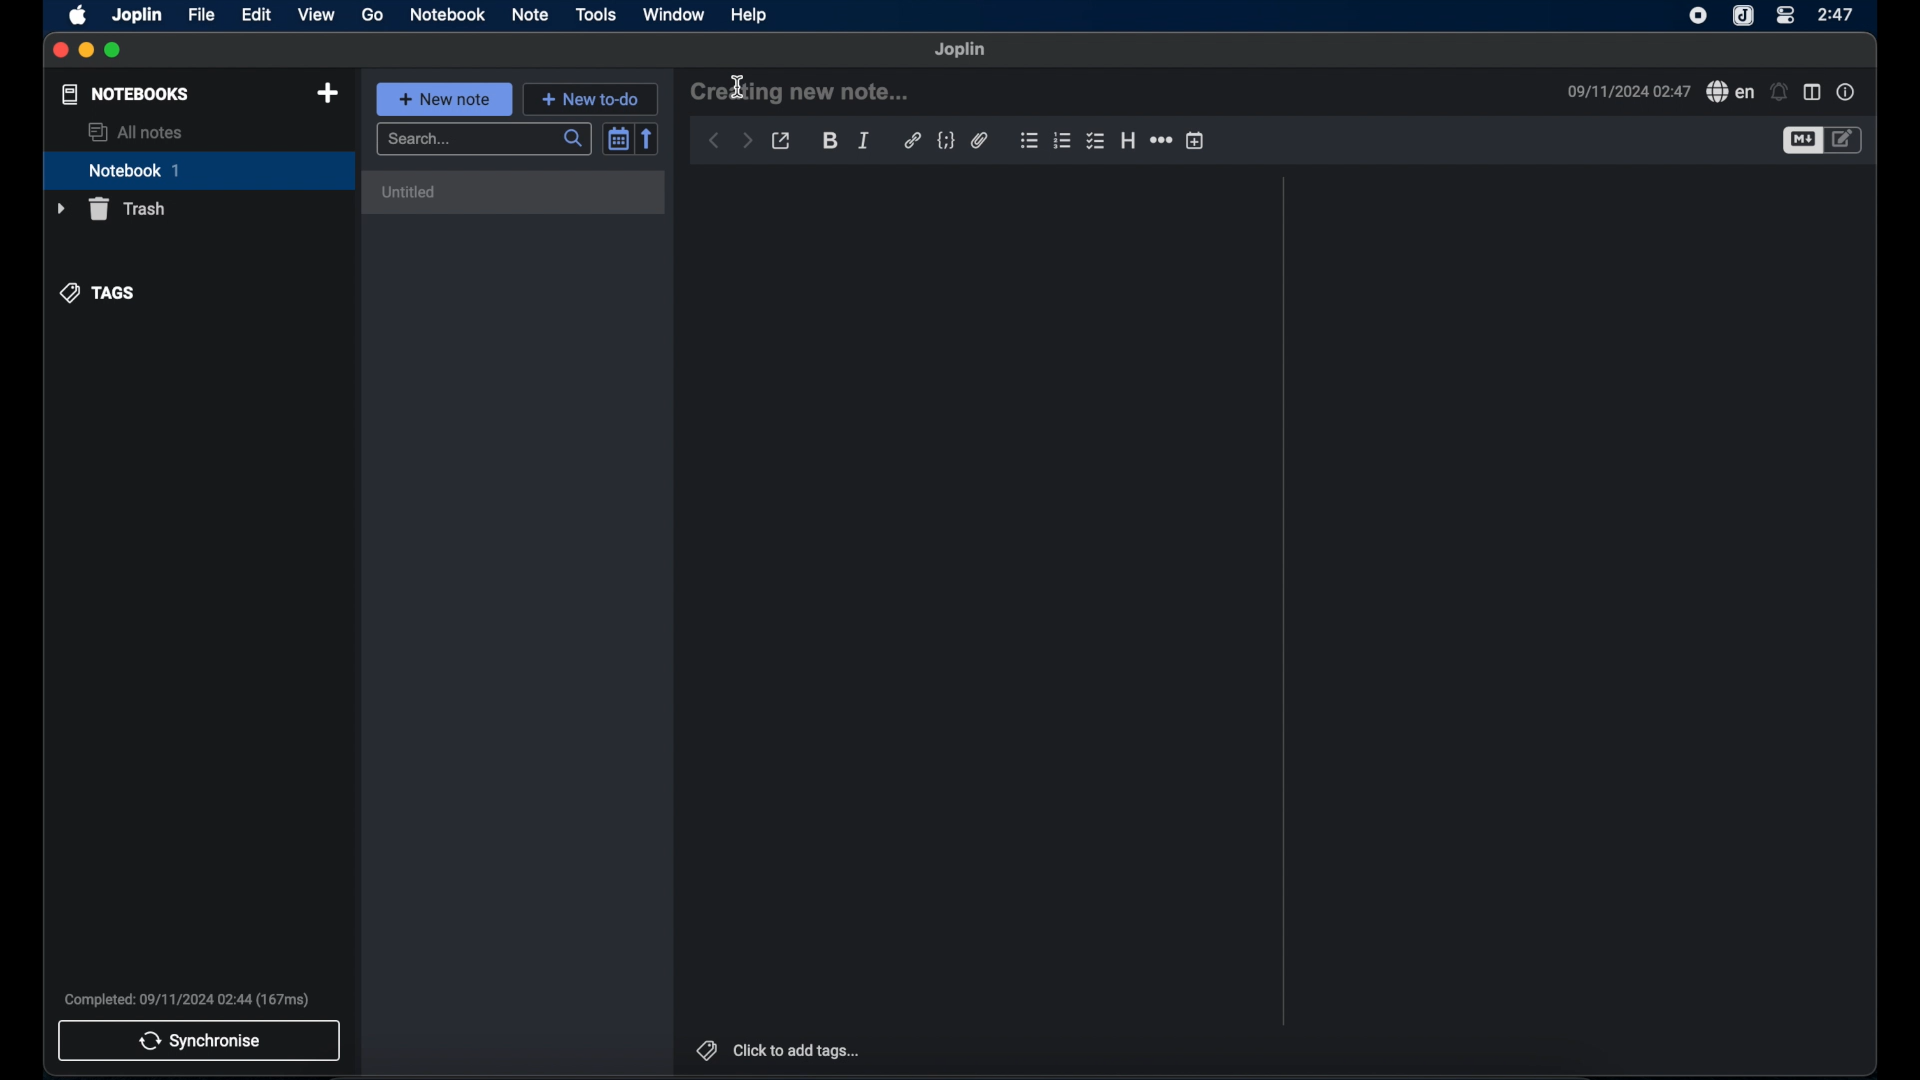 The width and height of the screenshot is (1920, 1080). Describe the element at coordinates (945, 141) in the screenshot. I see `code` at that location.